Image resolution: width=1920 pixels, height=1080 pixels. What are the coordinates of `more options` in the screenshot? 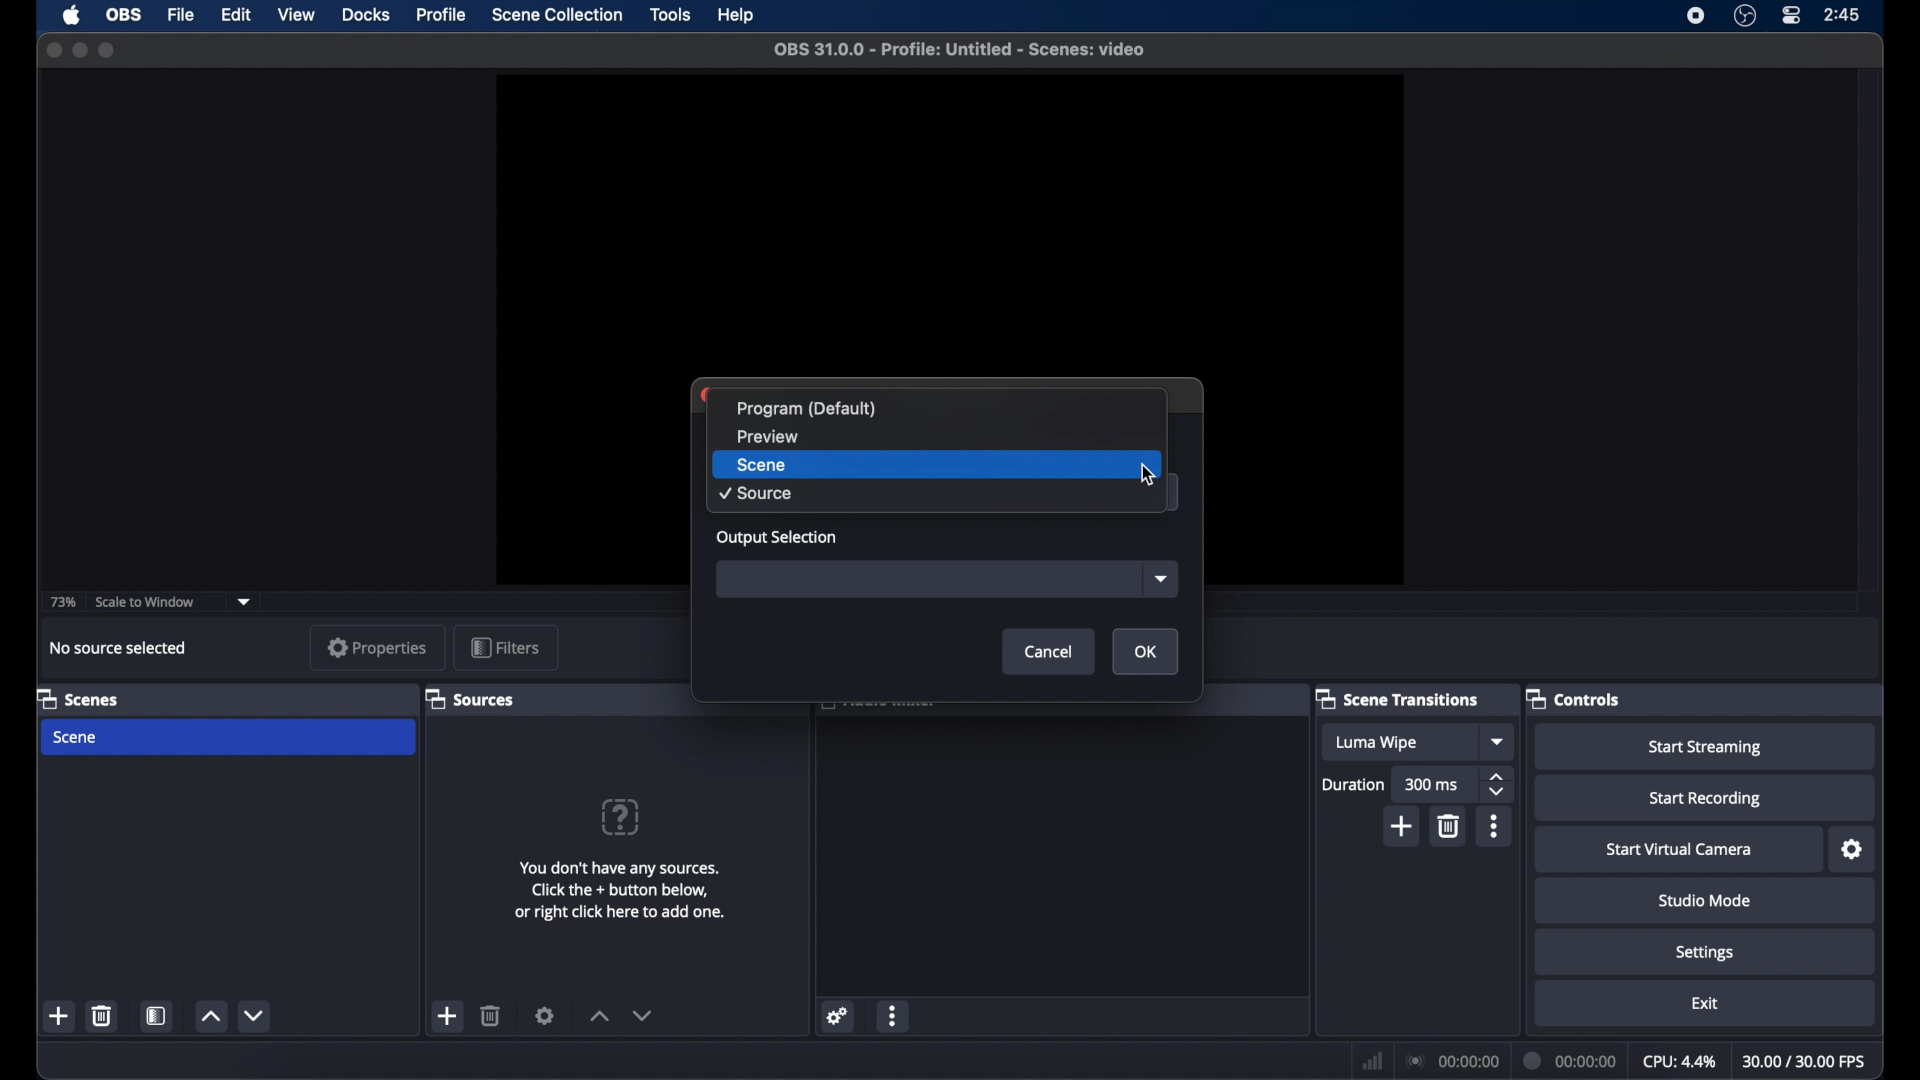 It's located at (894, 1016).